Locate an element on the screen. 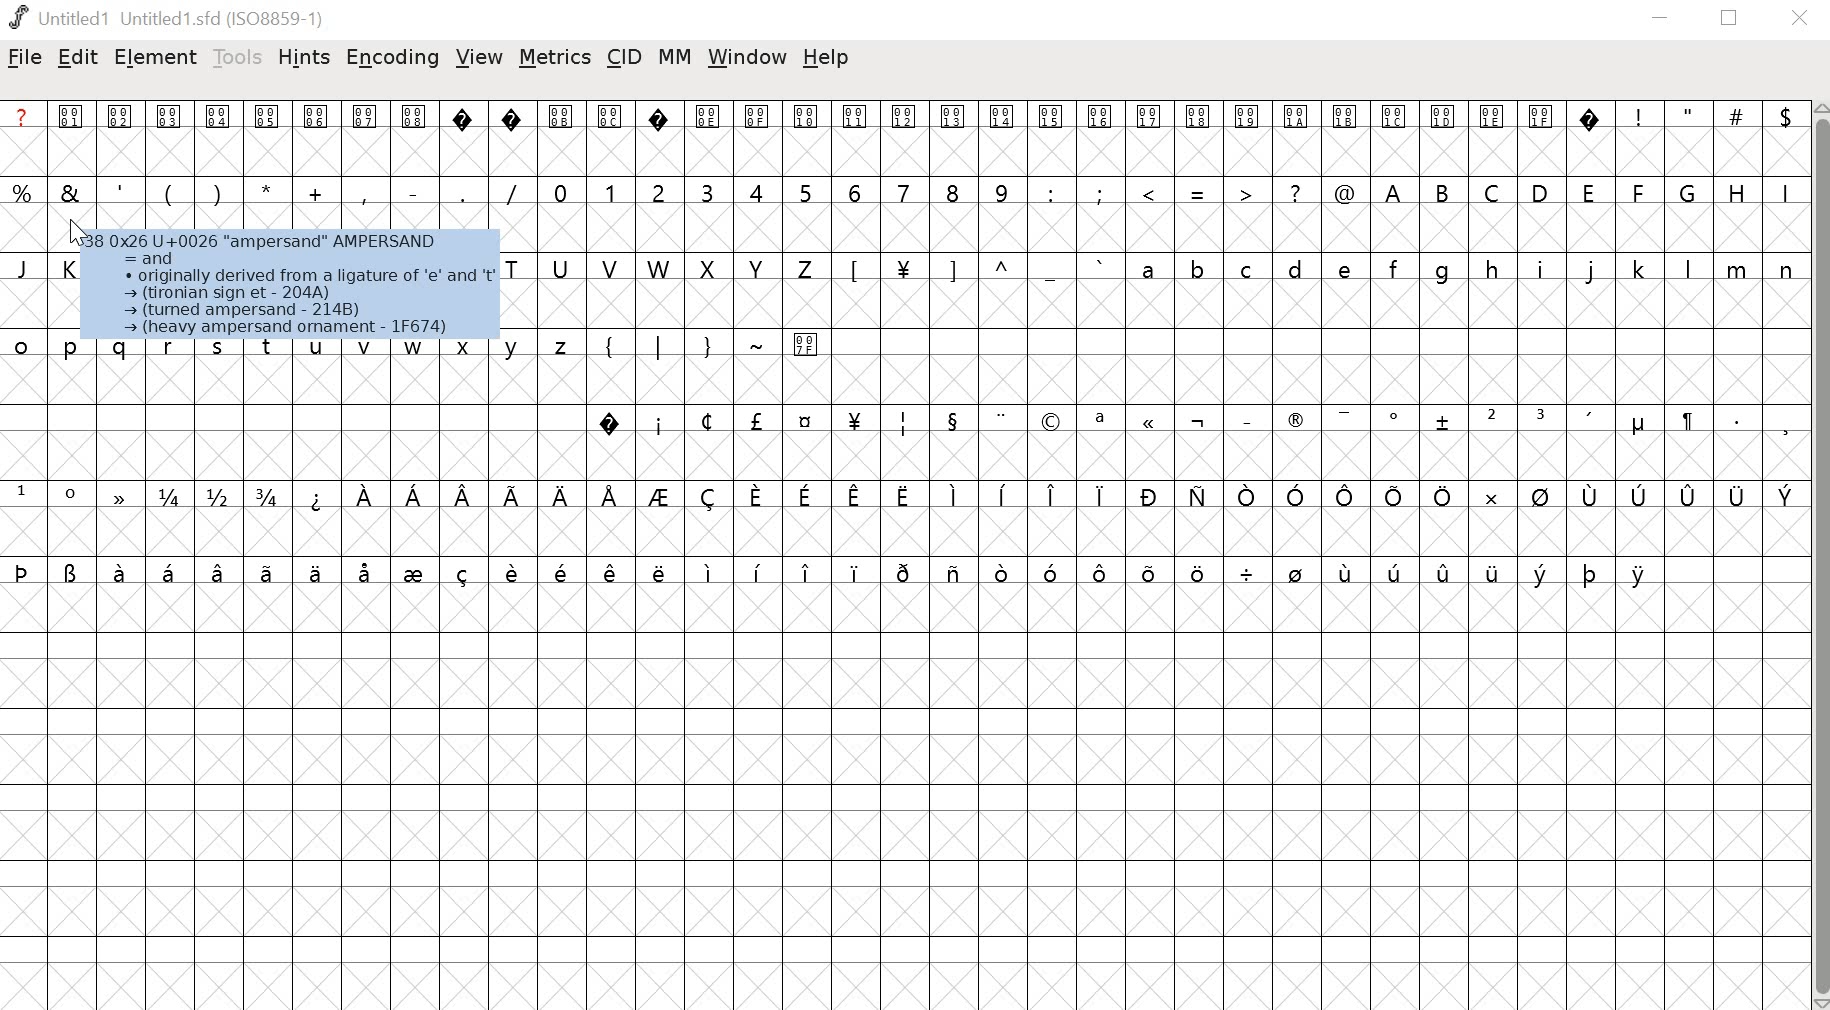 The width and height of the screenshot is (1830, 1010). 0007 is located at coordinates (366, 138).